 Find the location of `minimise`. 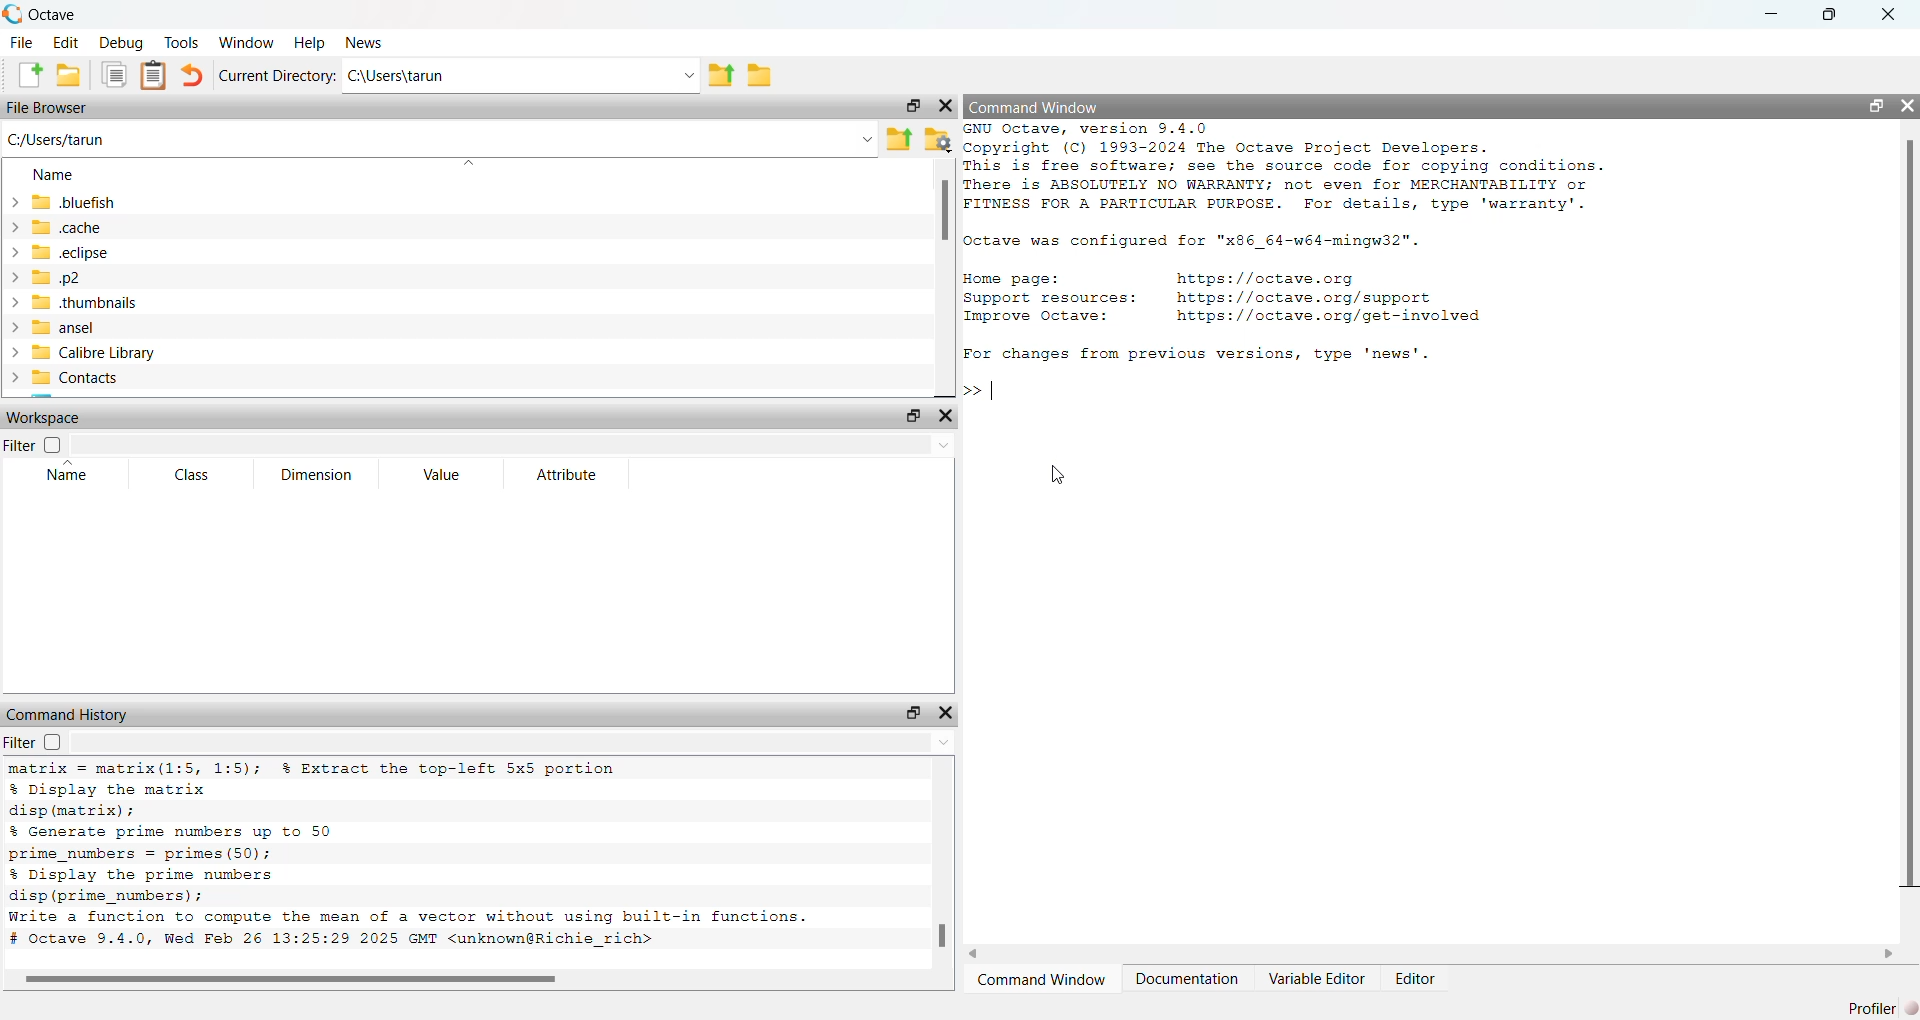

minimise is located at coordinates (1772, 12).